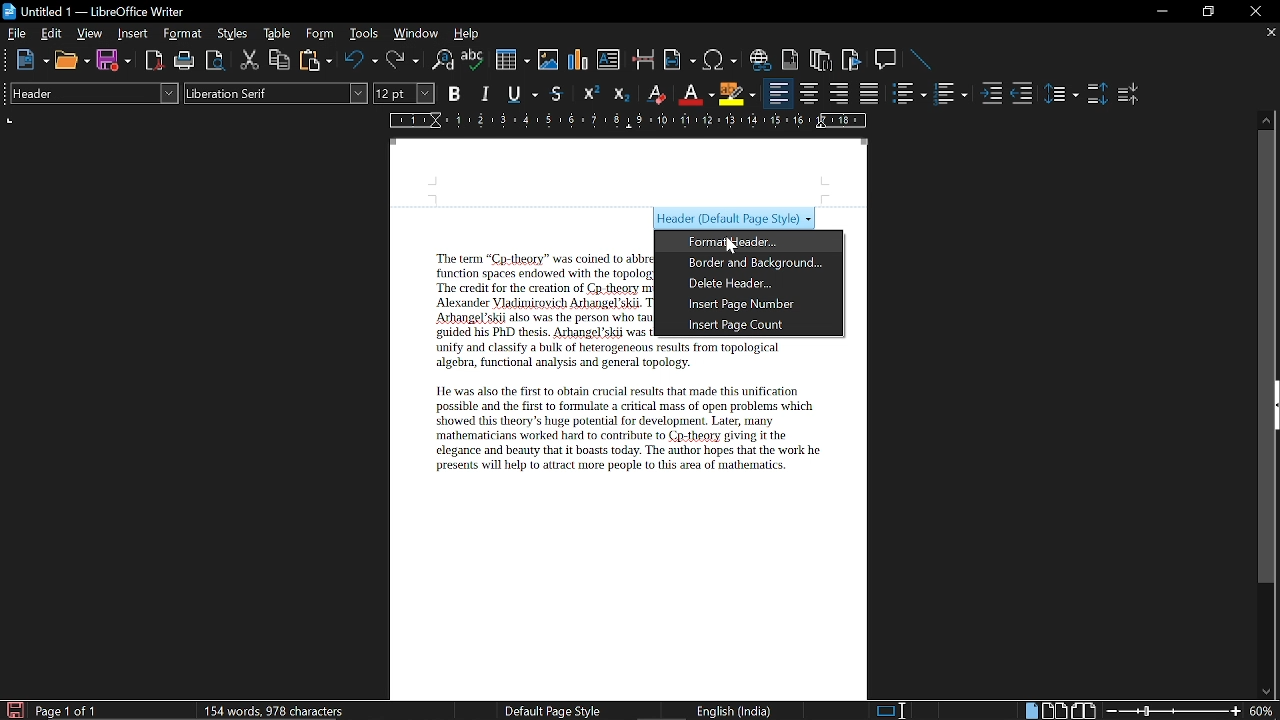 The width and height of the screenshot is (1280, 720). I want to click on Move up, so click(1267, 118).